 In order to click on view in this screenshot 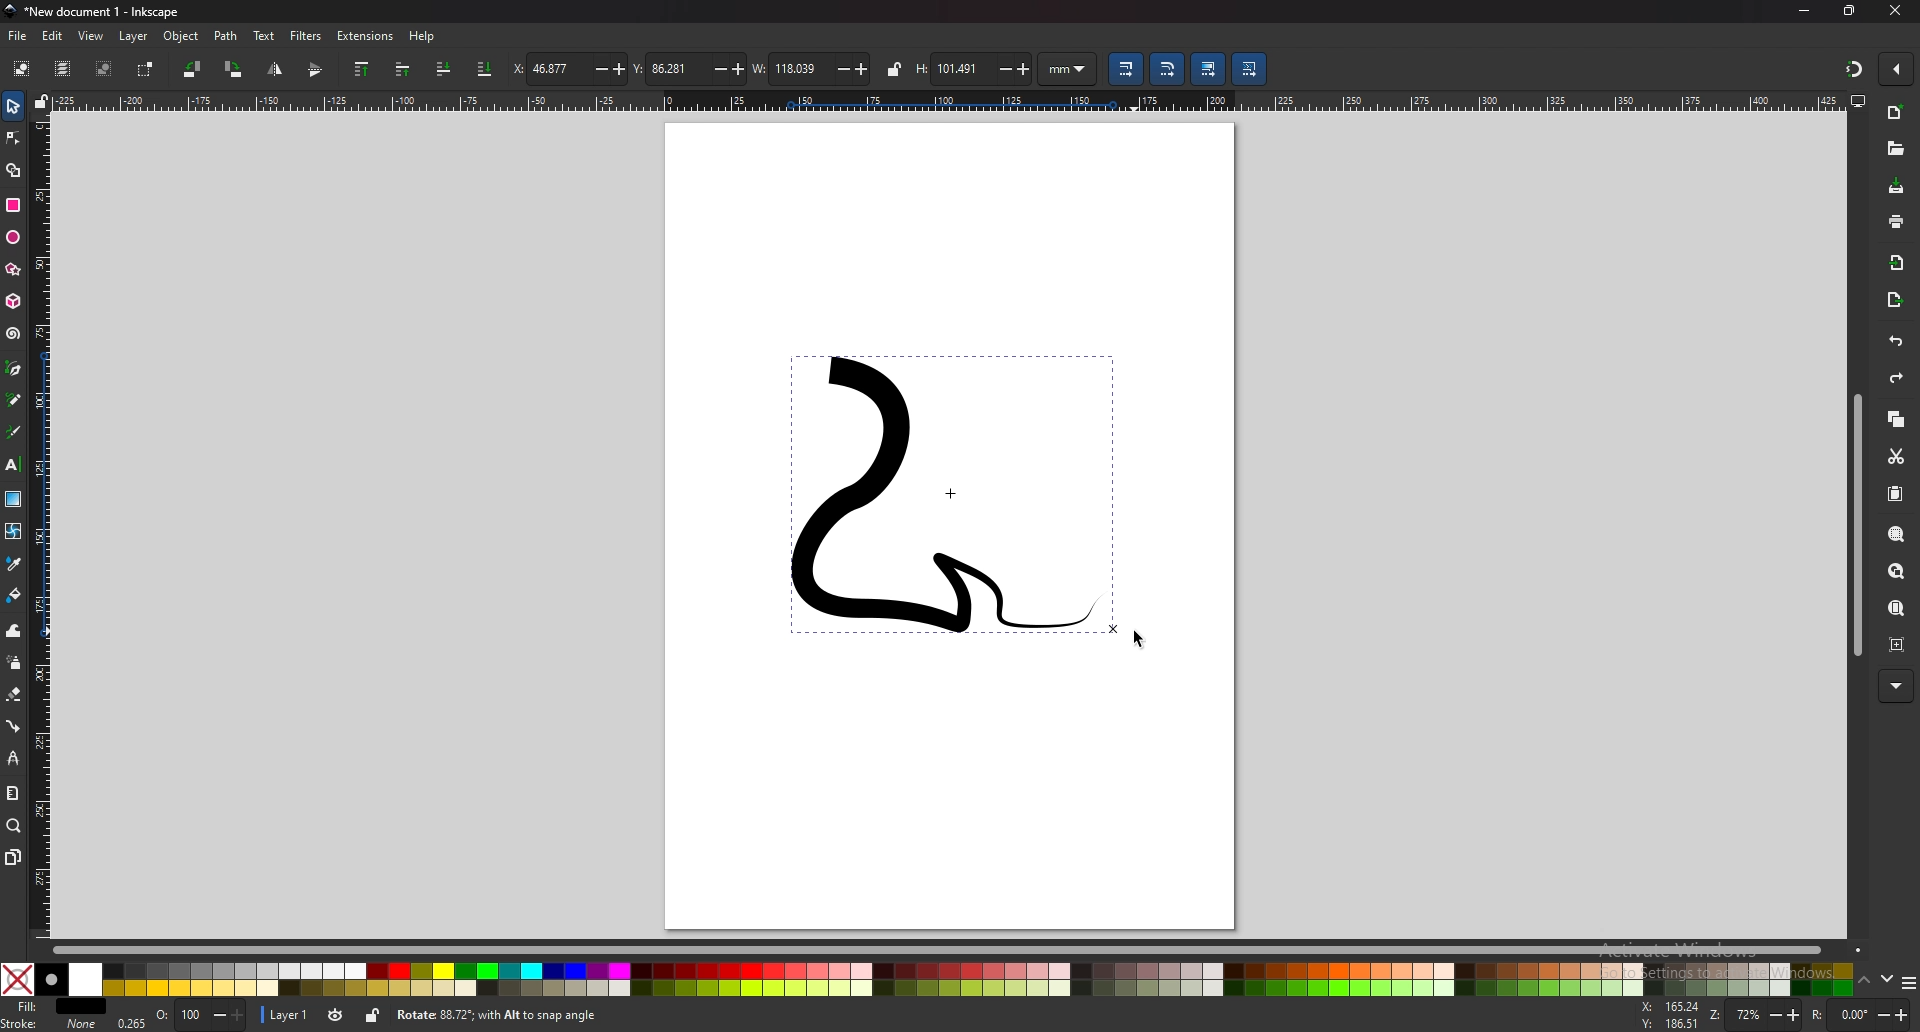, I will do `click(89, 37)`.